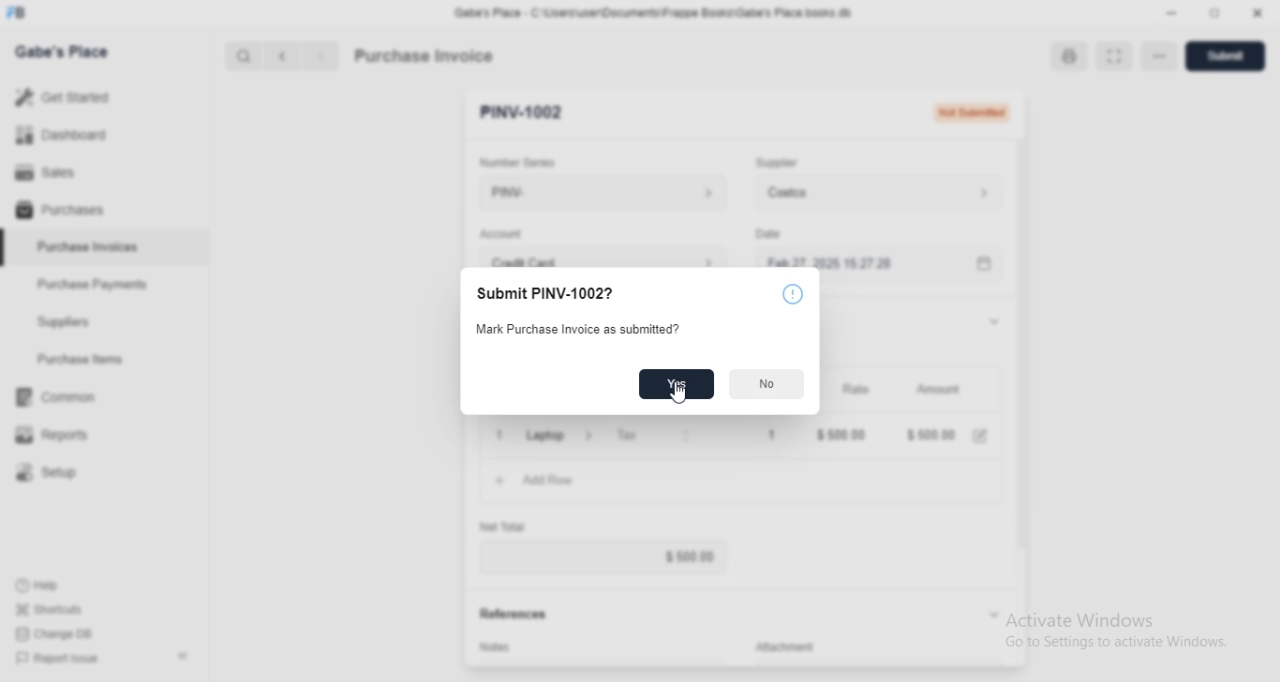 This screenshot has height=682, width=1280. What do you see at coordinates (501, 234) in the screenshot?
I see `Account` at bounding box center [501, 234].